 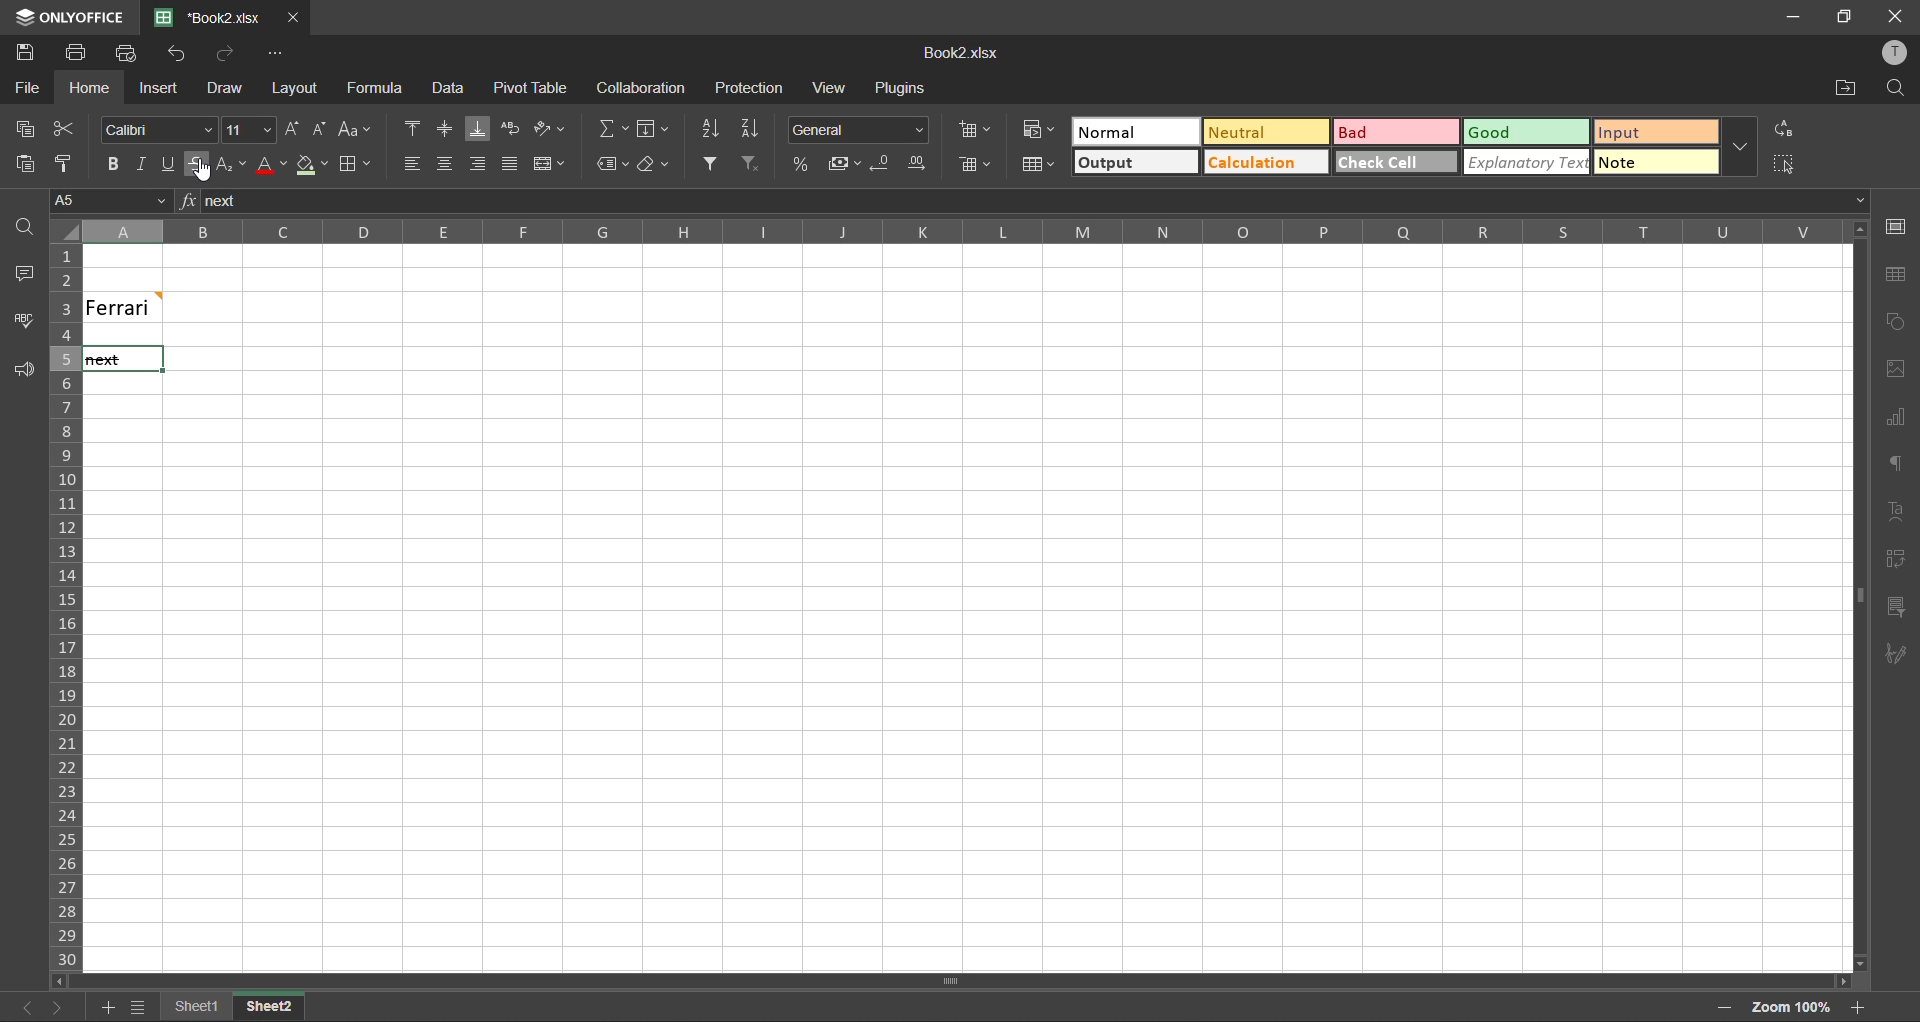 What do you see at coordinates (552, 128) in the screenshot?
I see `orientation` at bounding box center [552, 128].